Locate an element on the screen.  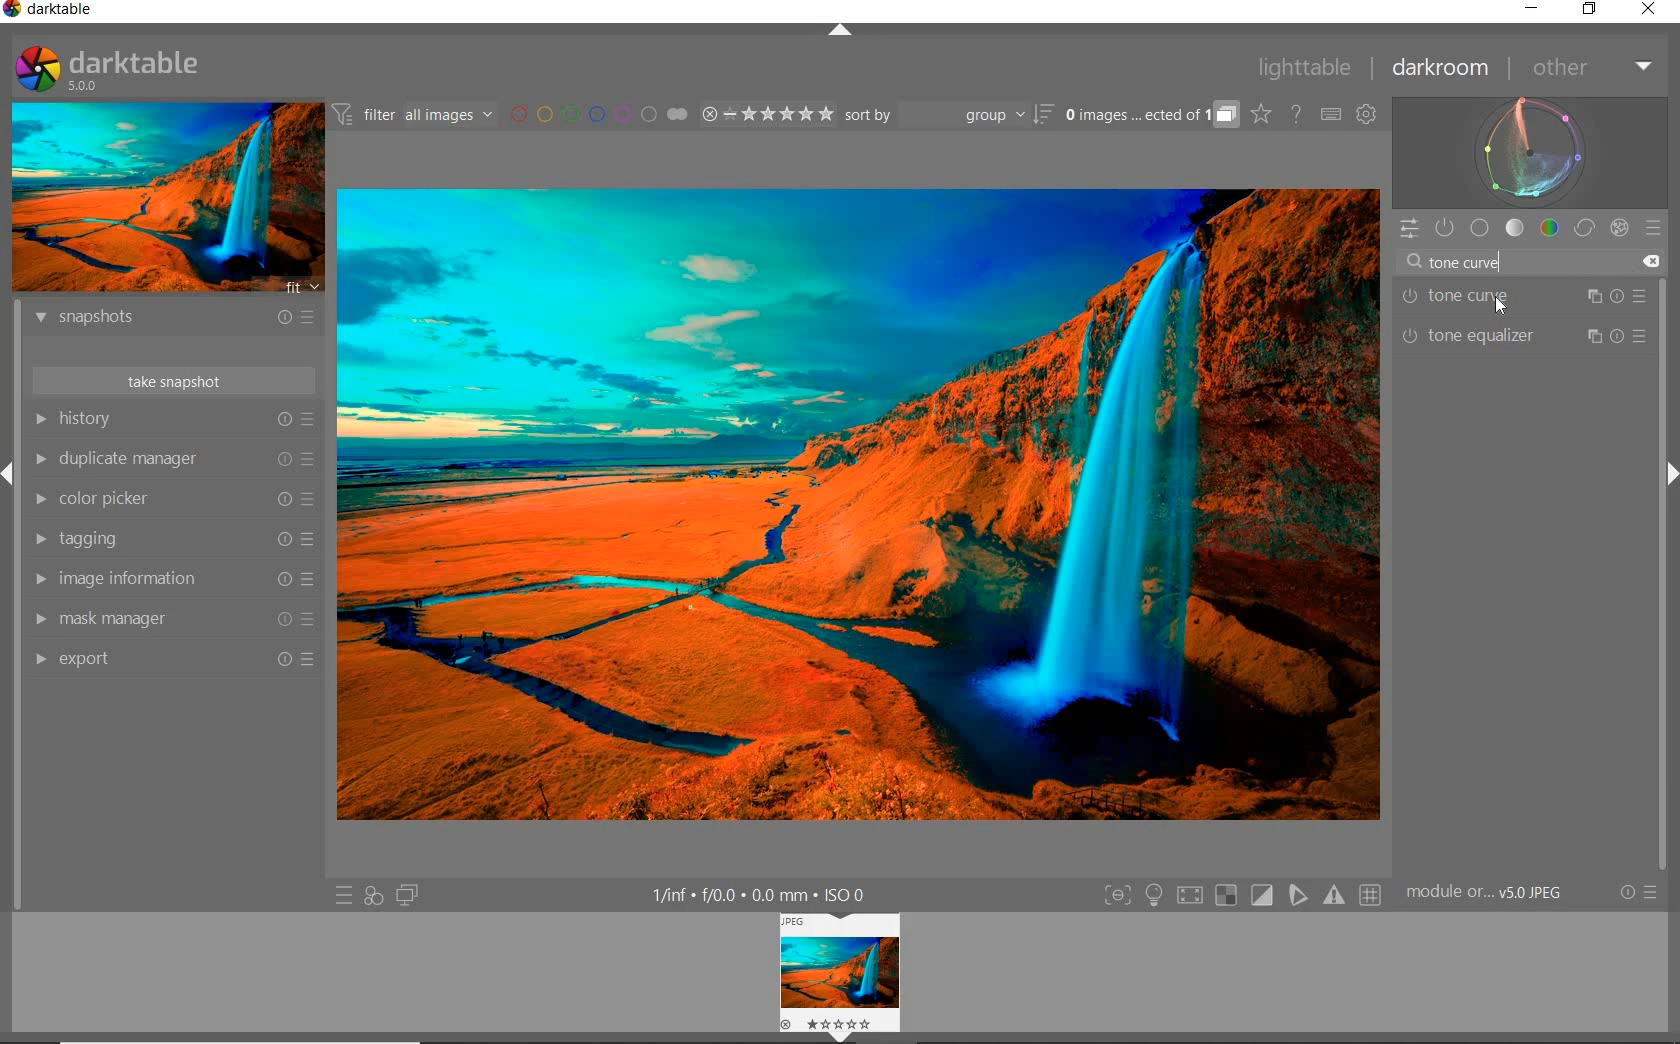
duplicate manager is located at coordinates (173, 458).